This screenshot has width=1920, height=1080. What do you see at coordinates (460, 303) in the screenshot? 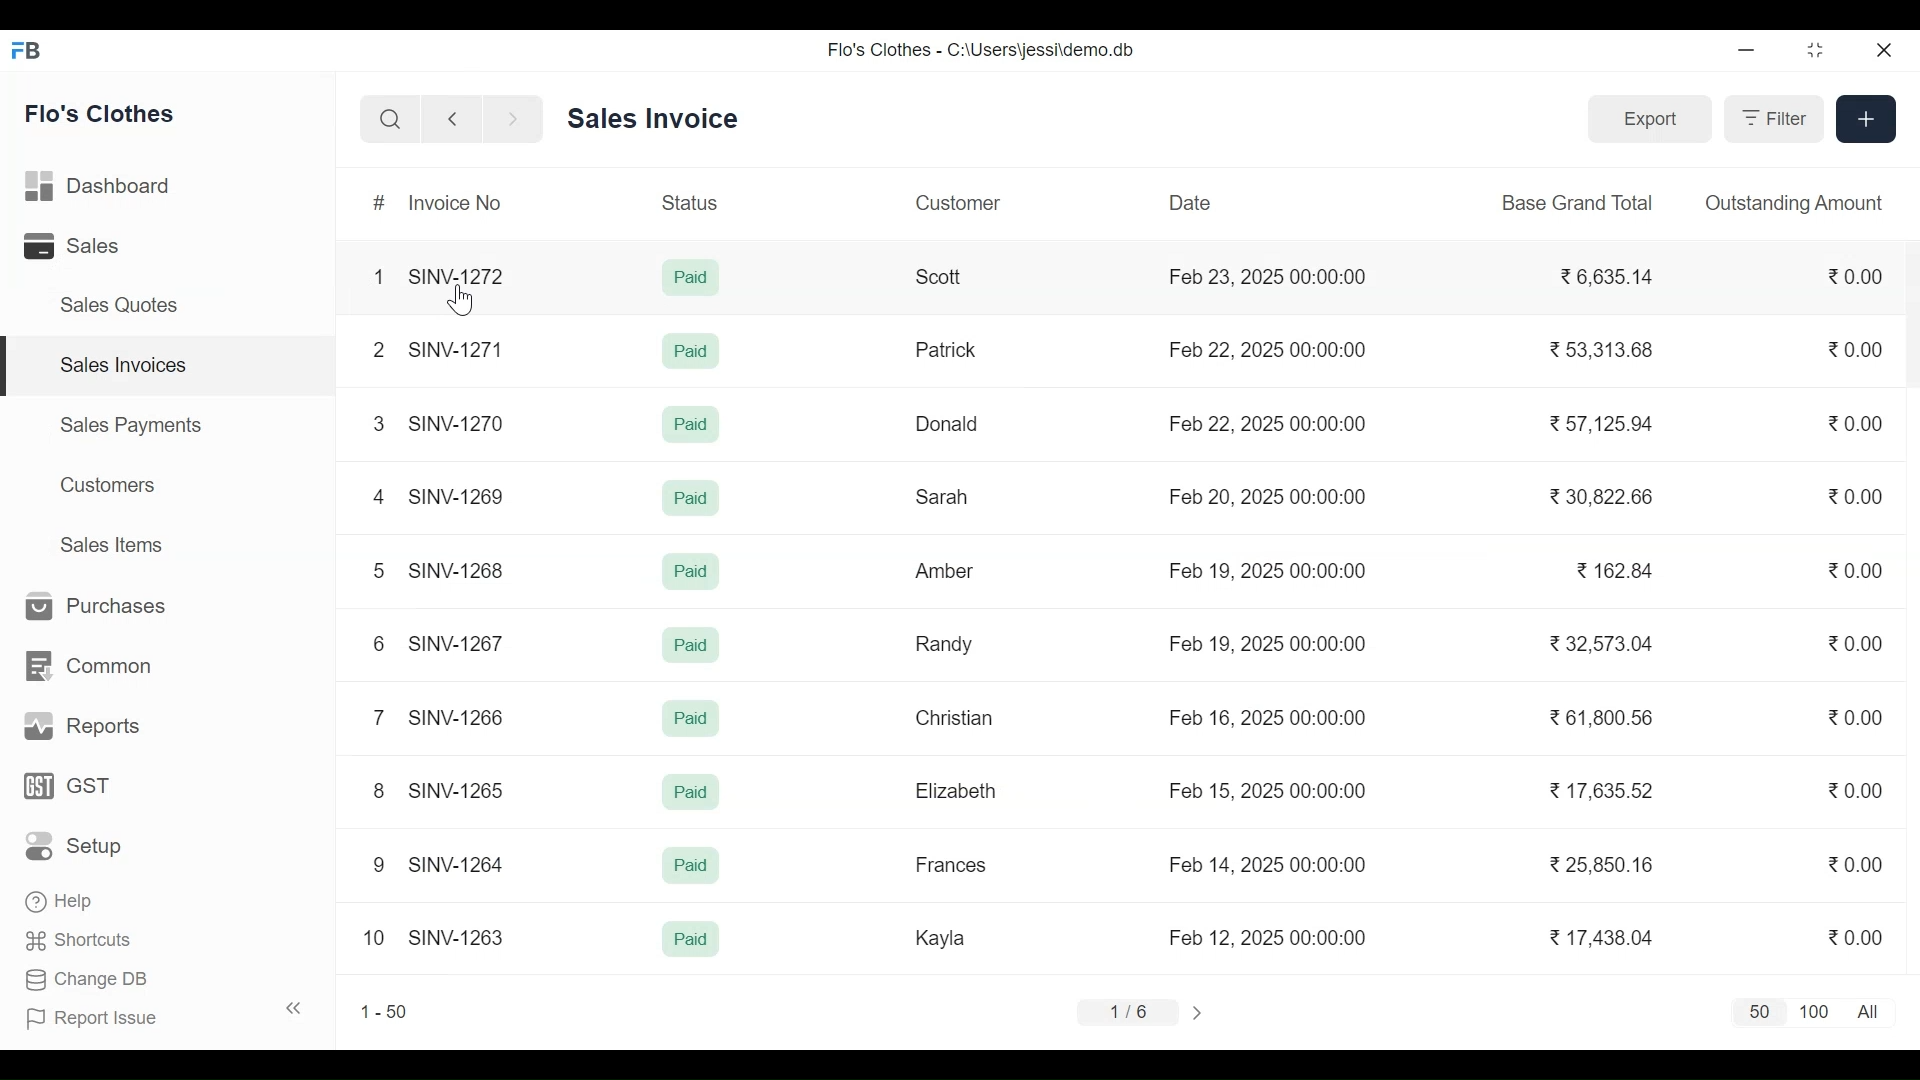
I see `Cursor` at bounding box center [460, 303].